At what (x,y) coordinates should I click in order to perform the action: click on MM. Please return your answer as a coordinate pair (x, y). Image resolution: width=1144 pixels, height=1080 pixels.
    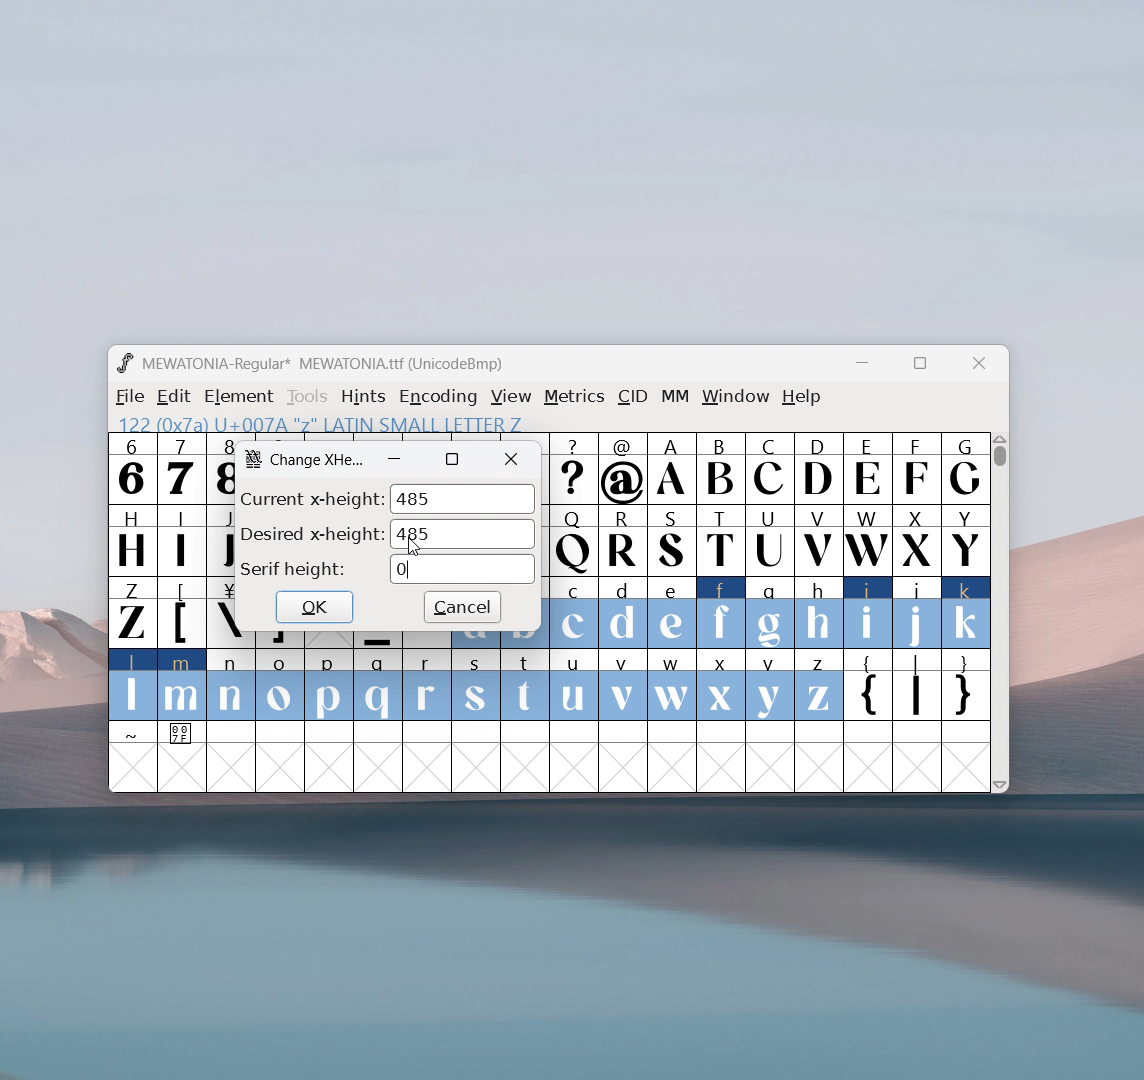
    Looking at the image, I should click on (676, 398).